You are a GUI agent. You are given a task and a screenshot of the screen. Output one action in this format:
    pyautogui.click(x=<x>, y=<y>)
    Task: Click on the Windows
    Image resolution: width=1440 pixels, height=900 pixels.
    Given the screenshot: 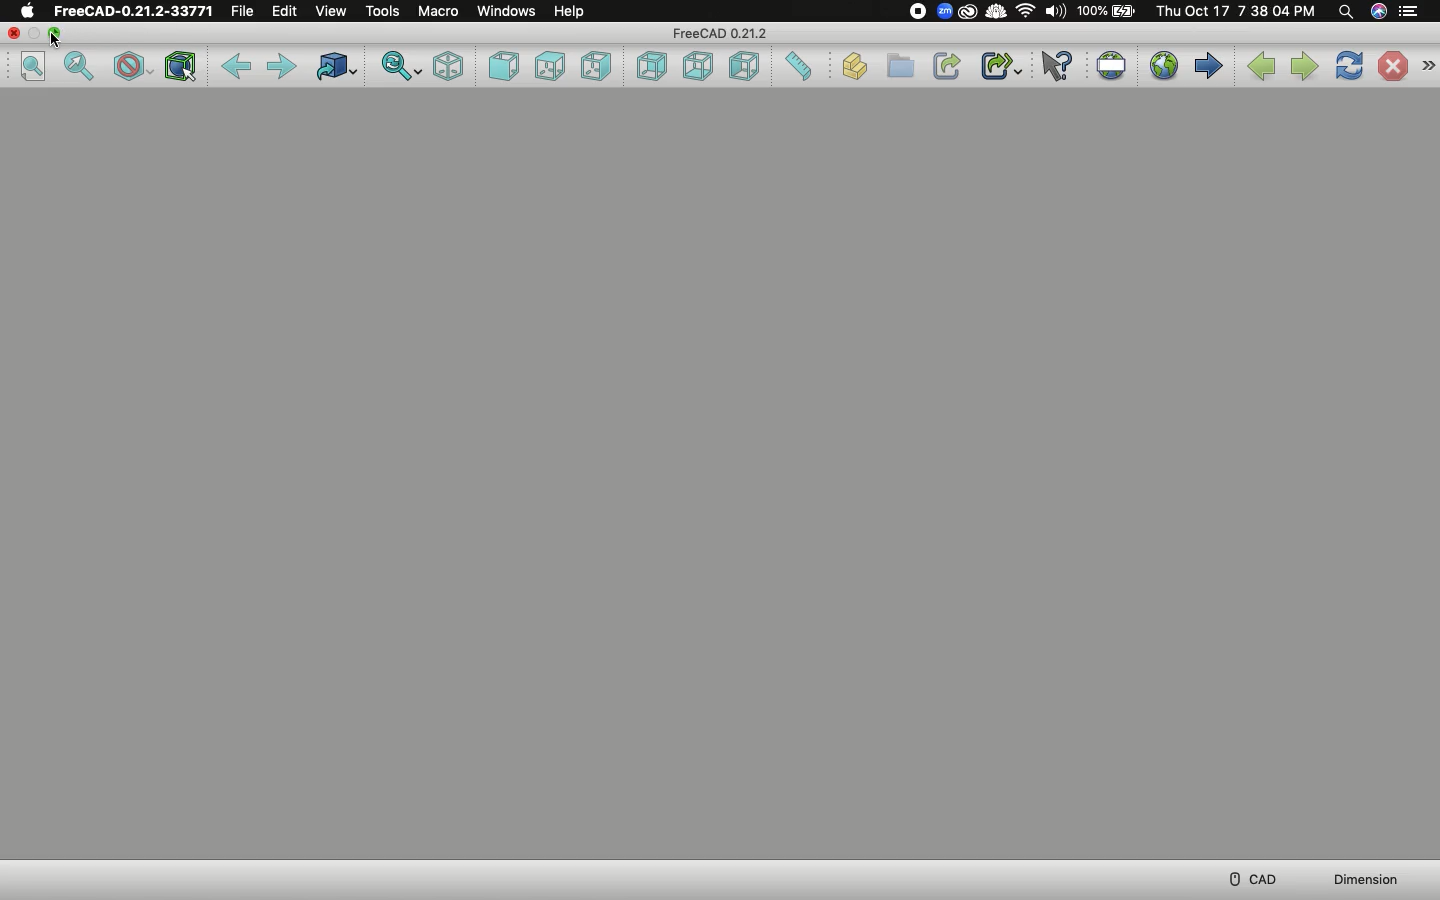 What is the action you would take?
    pyautogui.click(x=503, y=11)
    